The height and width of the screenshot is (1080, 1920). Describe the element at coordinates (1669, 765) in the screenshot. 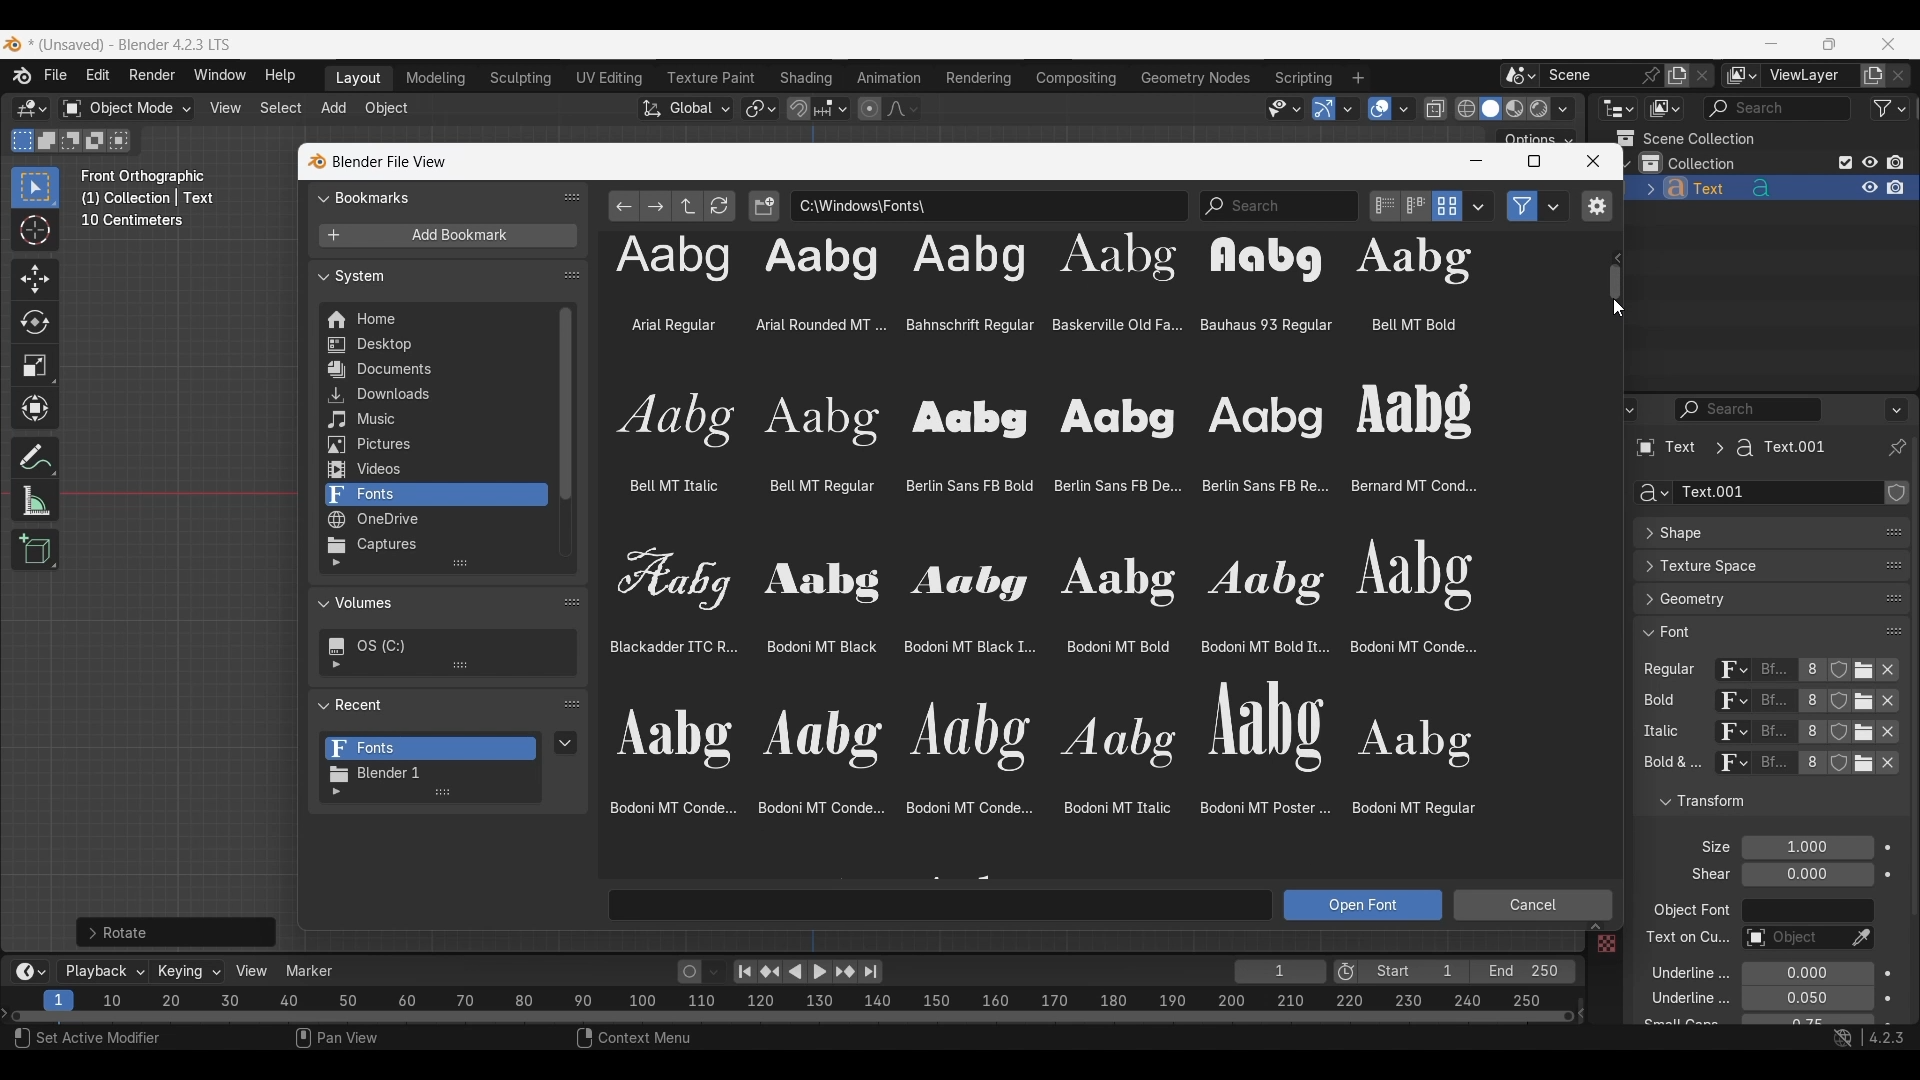

I see `text` at that location.